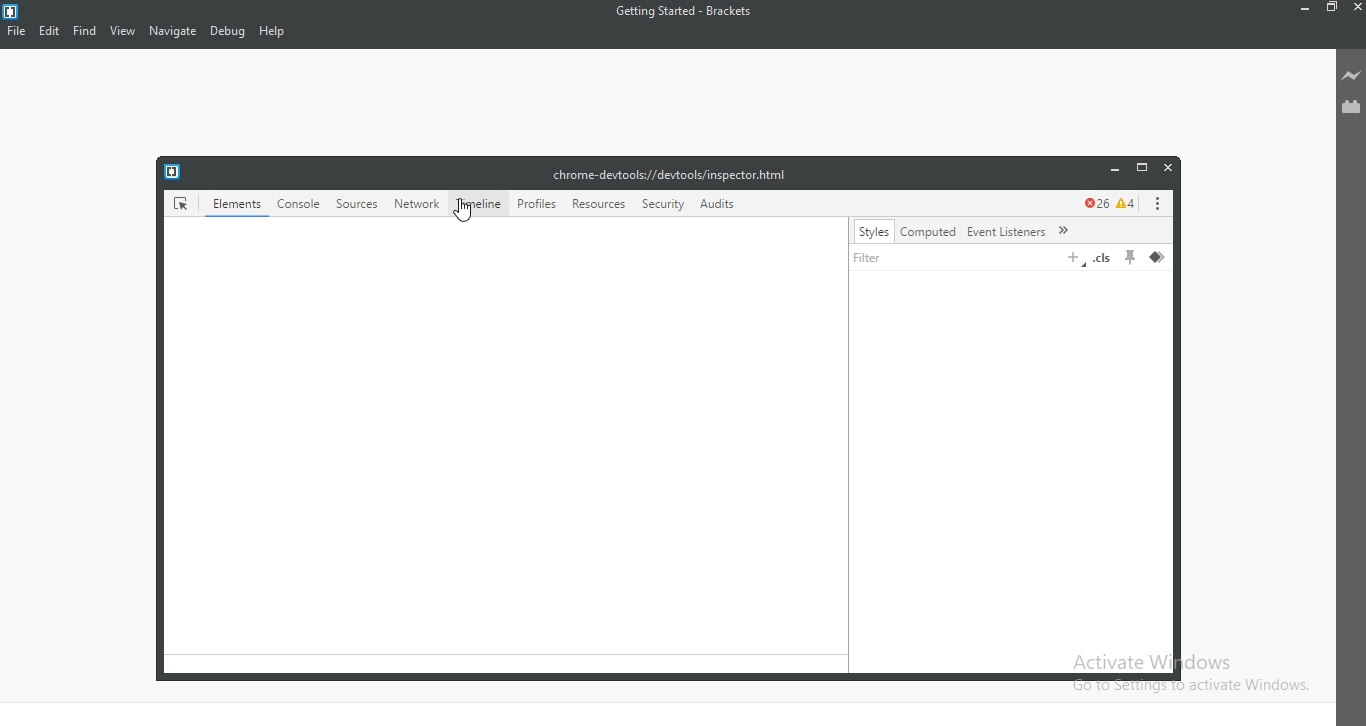 The image size is (1366, 726). I want to click on Extension Manager, so click(1351, 104).